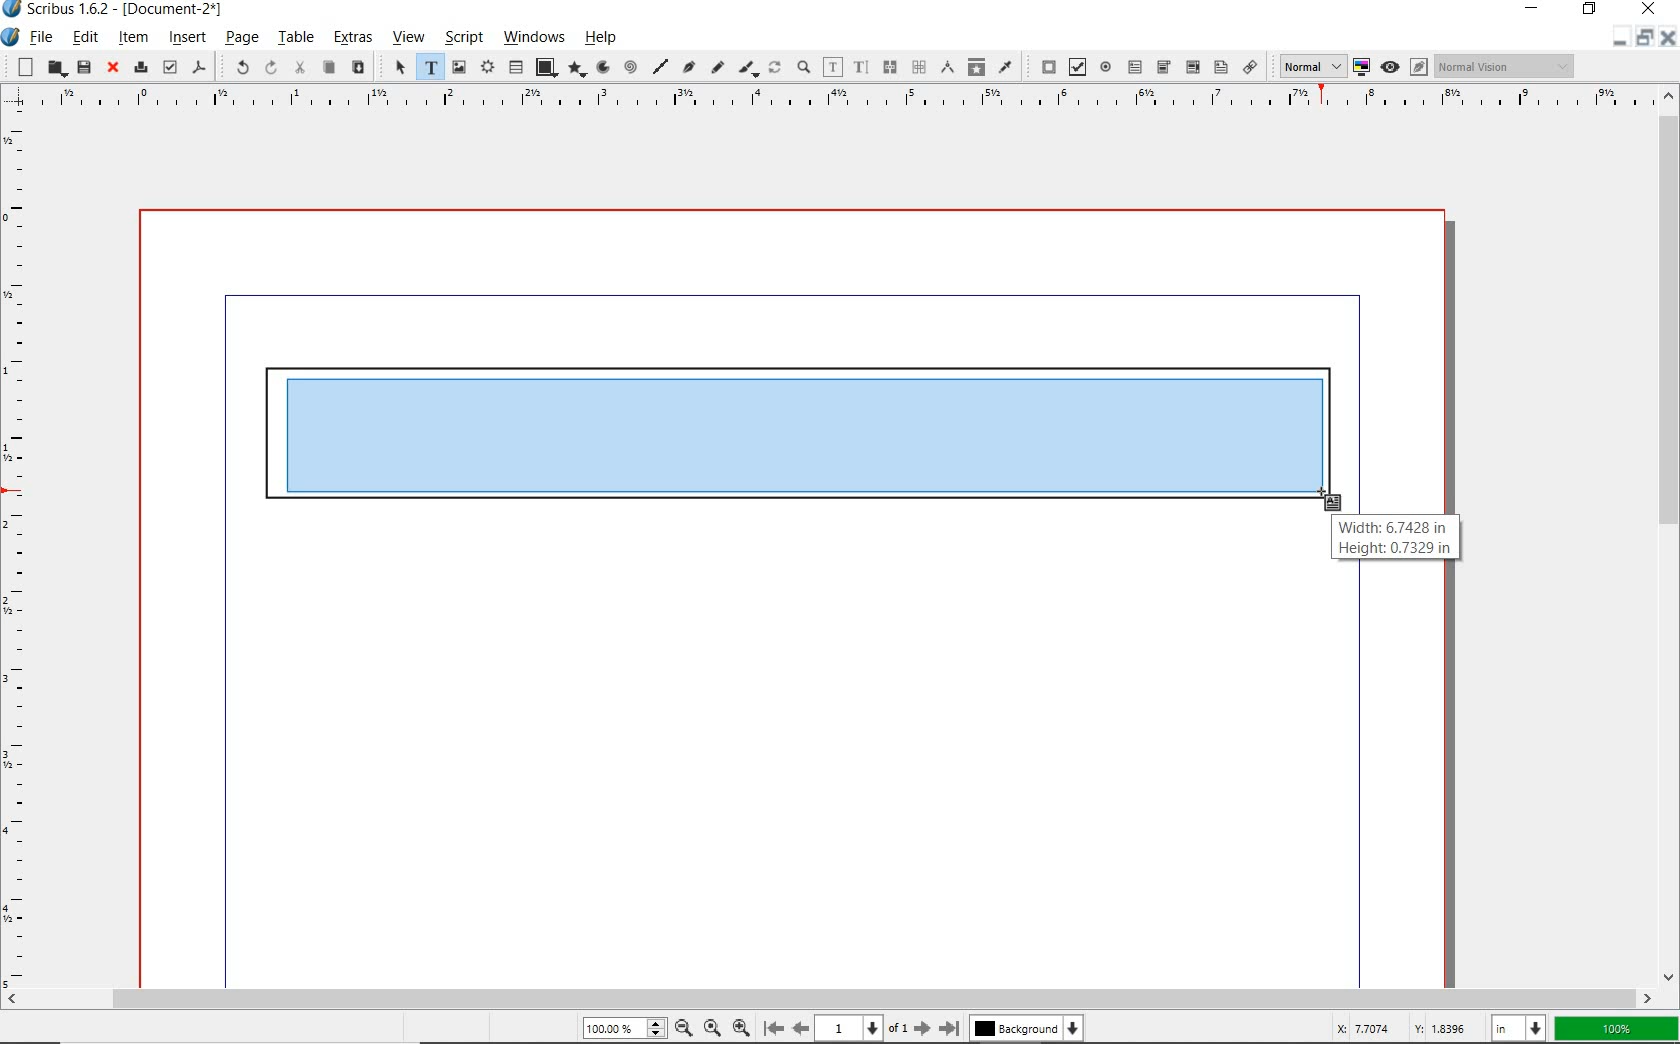  What do you see at coordinates (514, 66) in the screenshot?
I see `table` at bounding box center [514, 66].